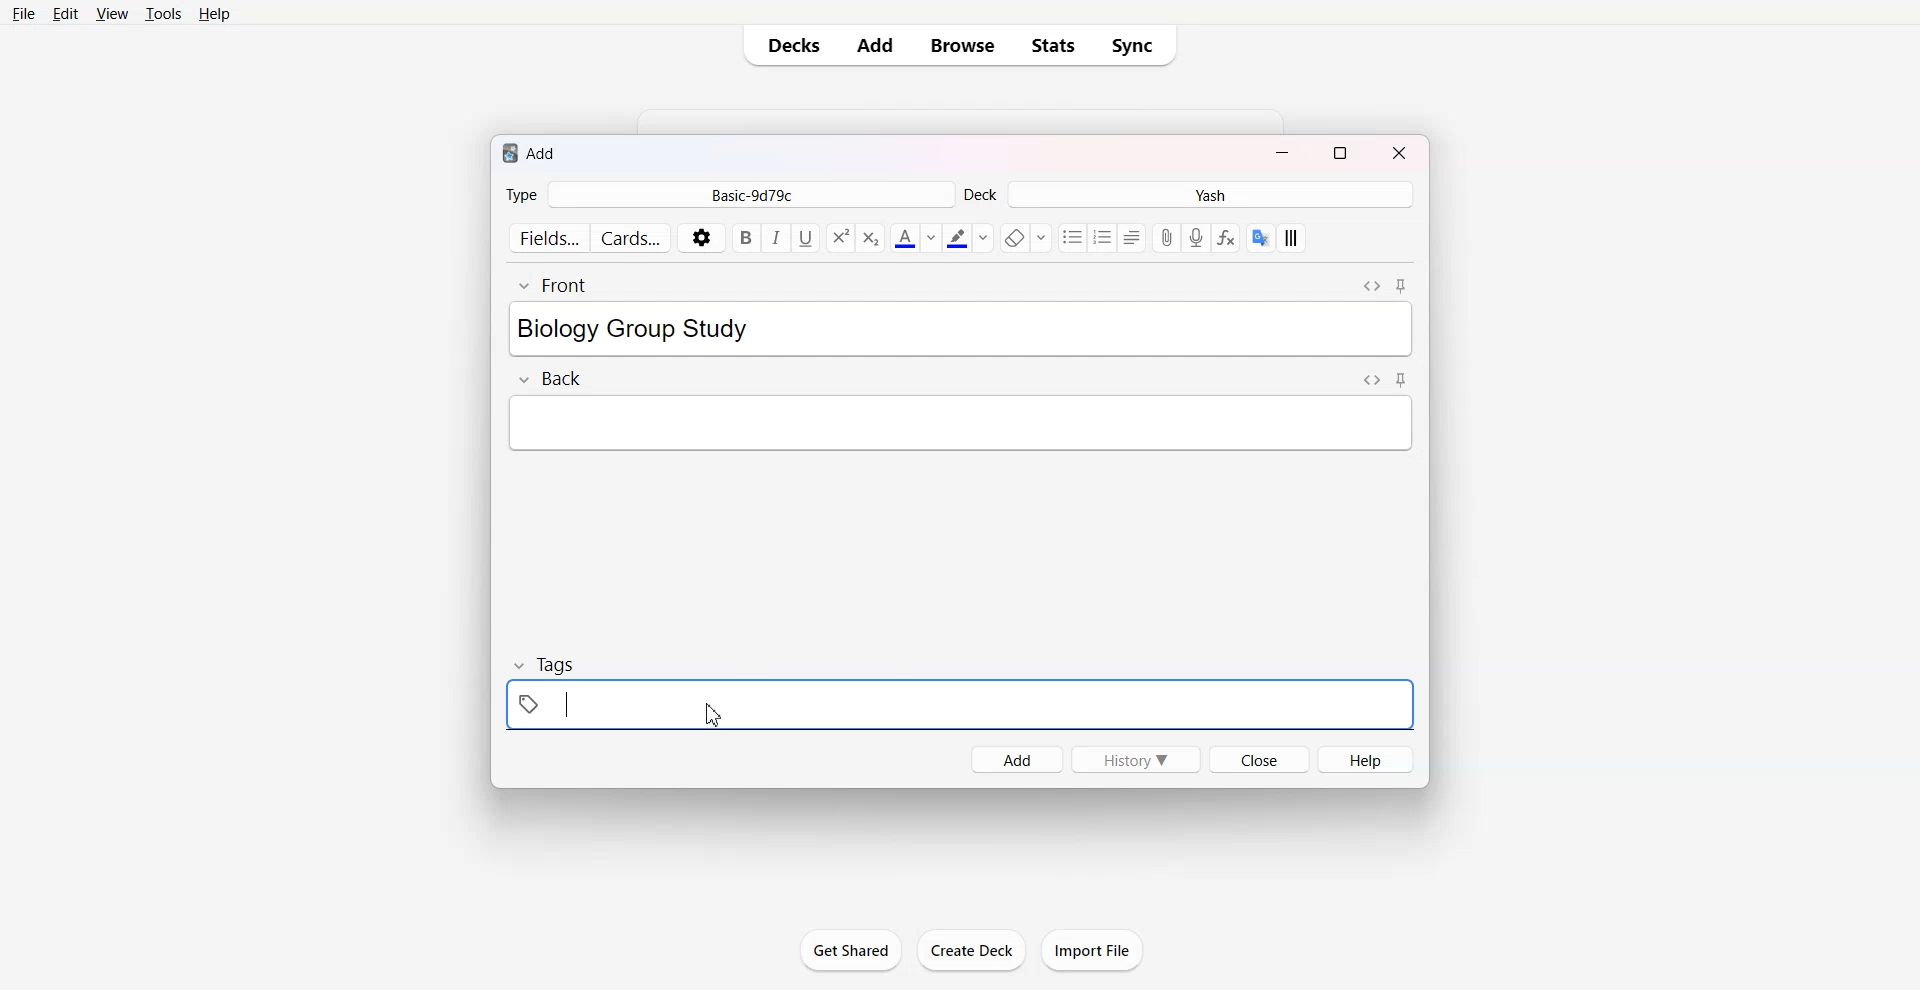  What do you see at coordinates (1400, 286) in the screenshot?
I see `Toggle Sticky` at bounding box center [1400, 286].